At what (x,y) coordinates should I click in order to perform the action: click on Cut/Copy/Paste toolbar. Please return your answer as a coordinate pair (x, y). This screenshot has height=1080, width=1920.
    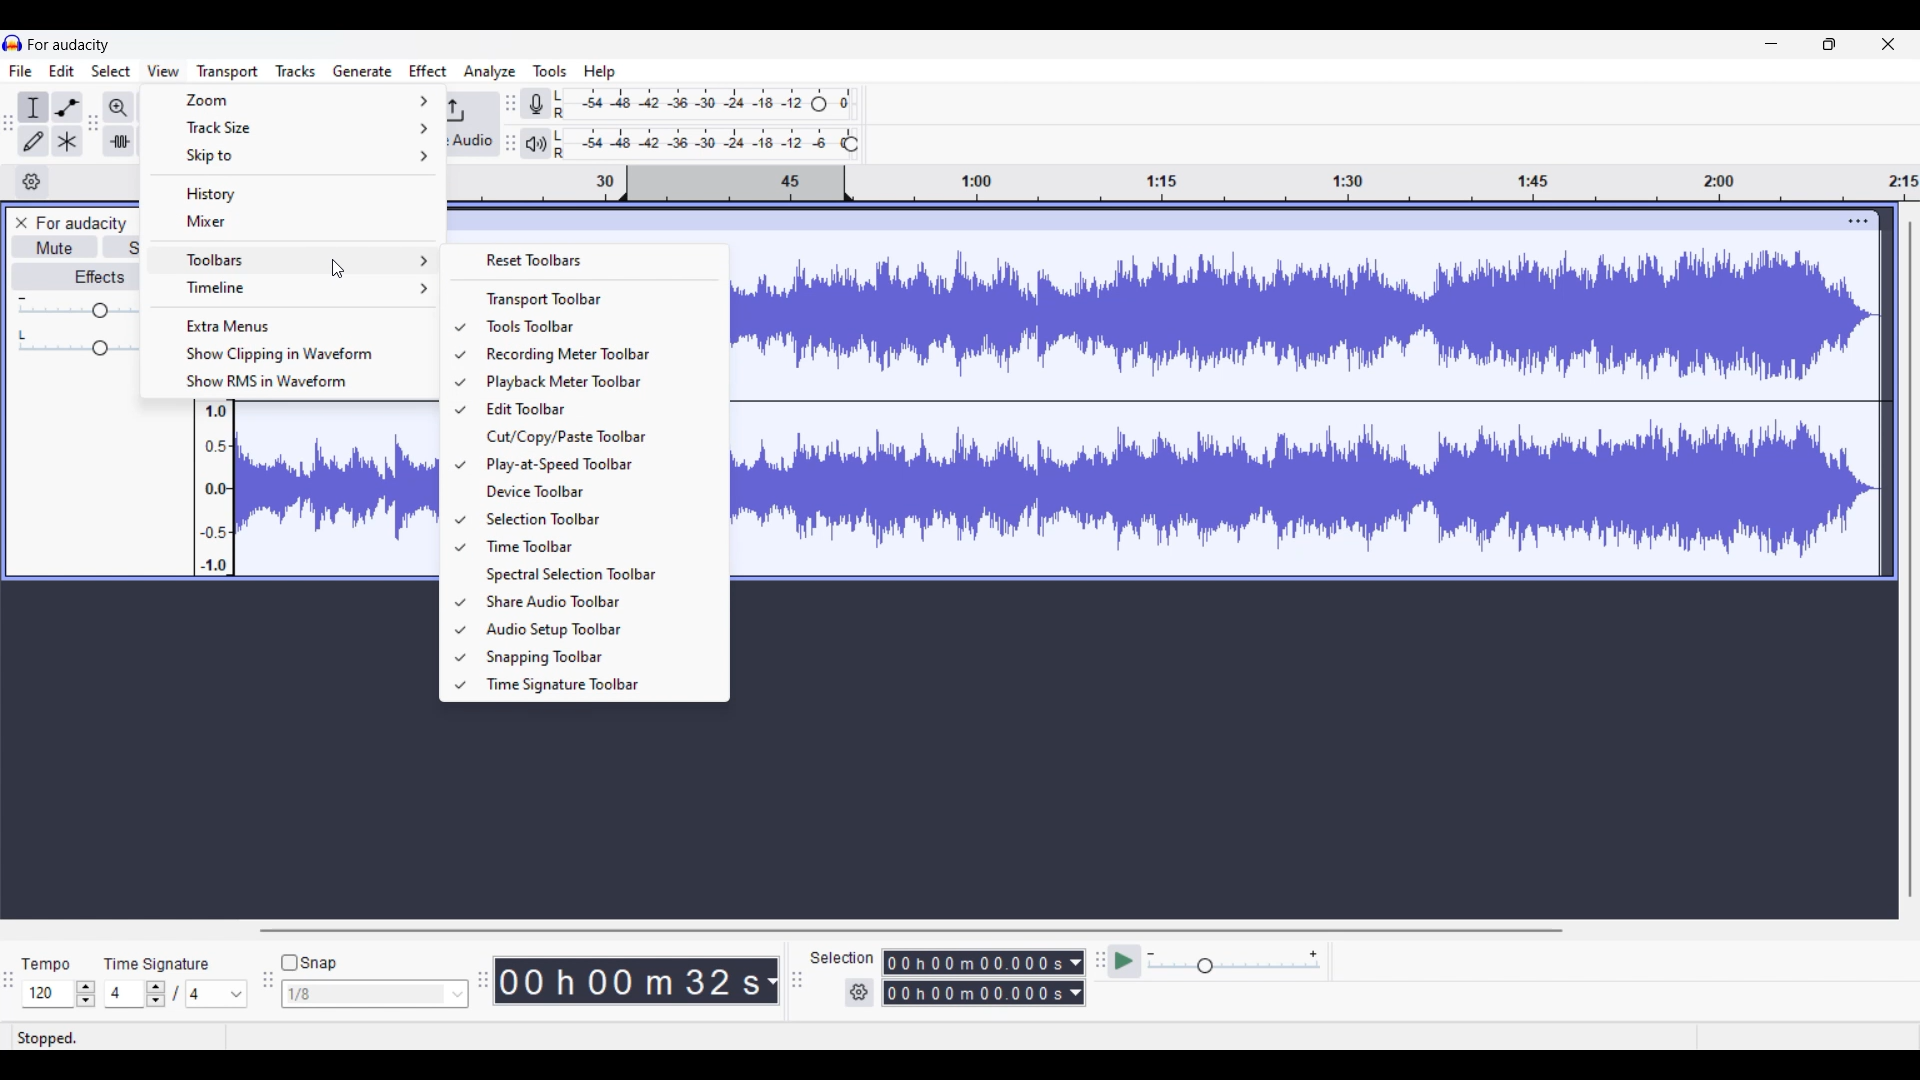
    Looking at the image, I should click on (599, 436).